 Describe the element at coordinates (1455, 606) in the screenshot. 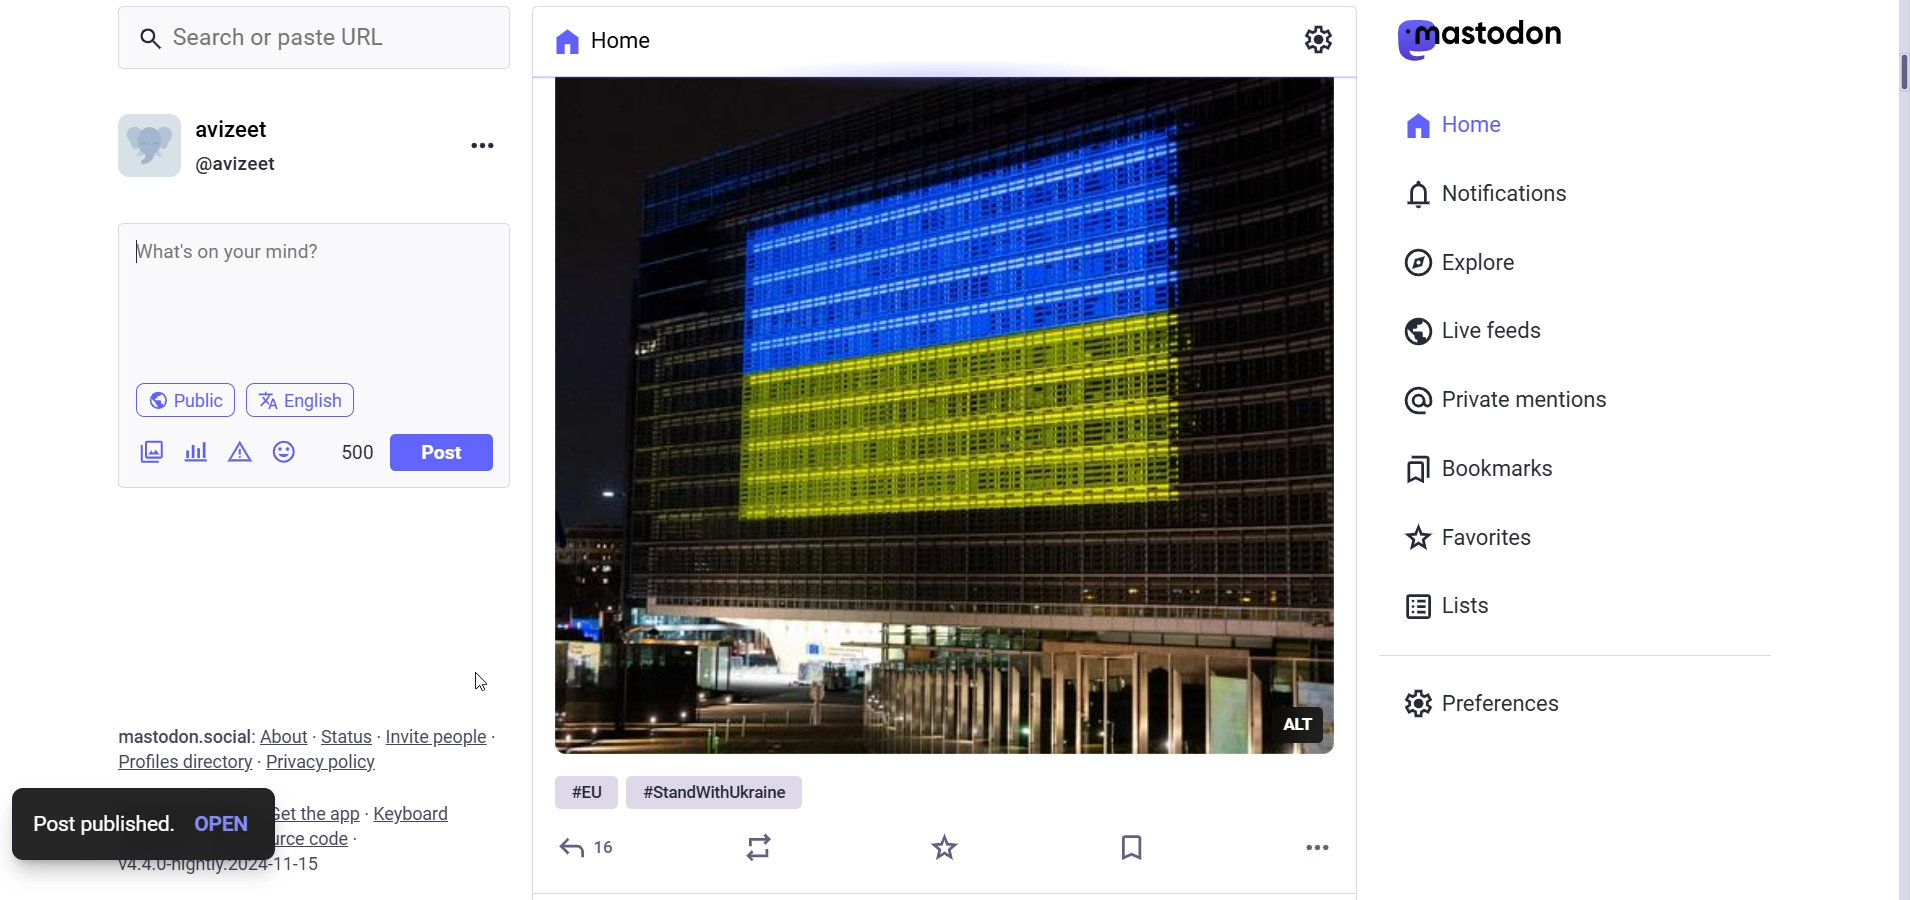

I see `Lists` at that location.